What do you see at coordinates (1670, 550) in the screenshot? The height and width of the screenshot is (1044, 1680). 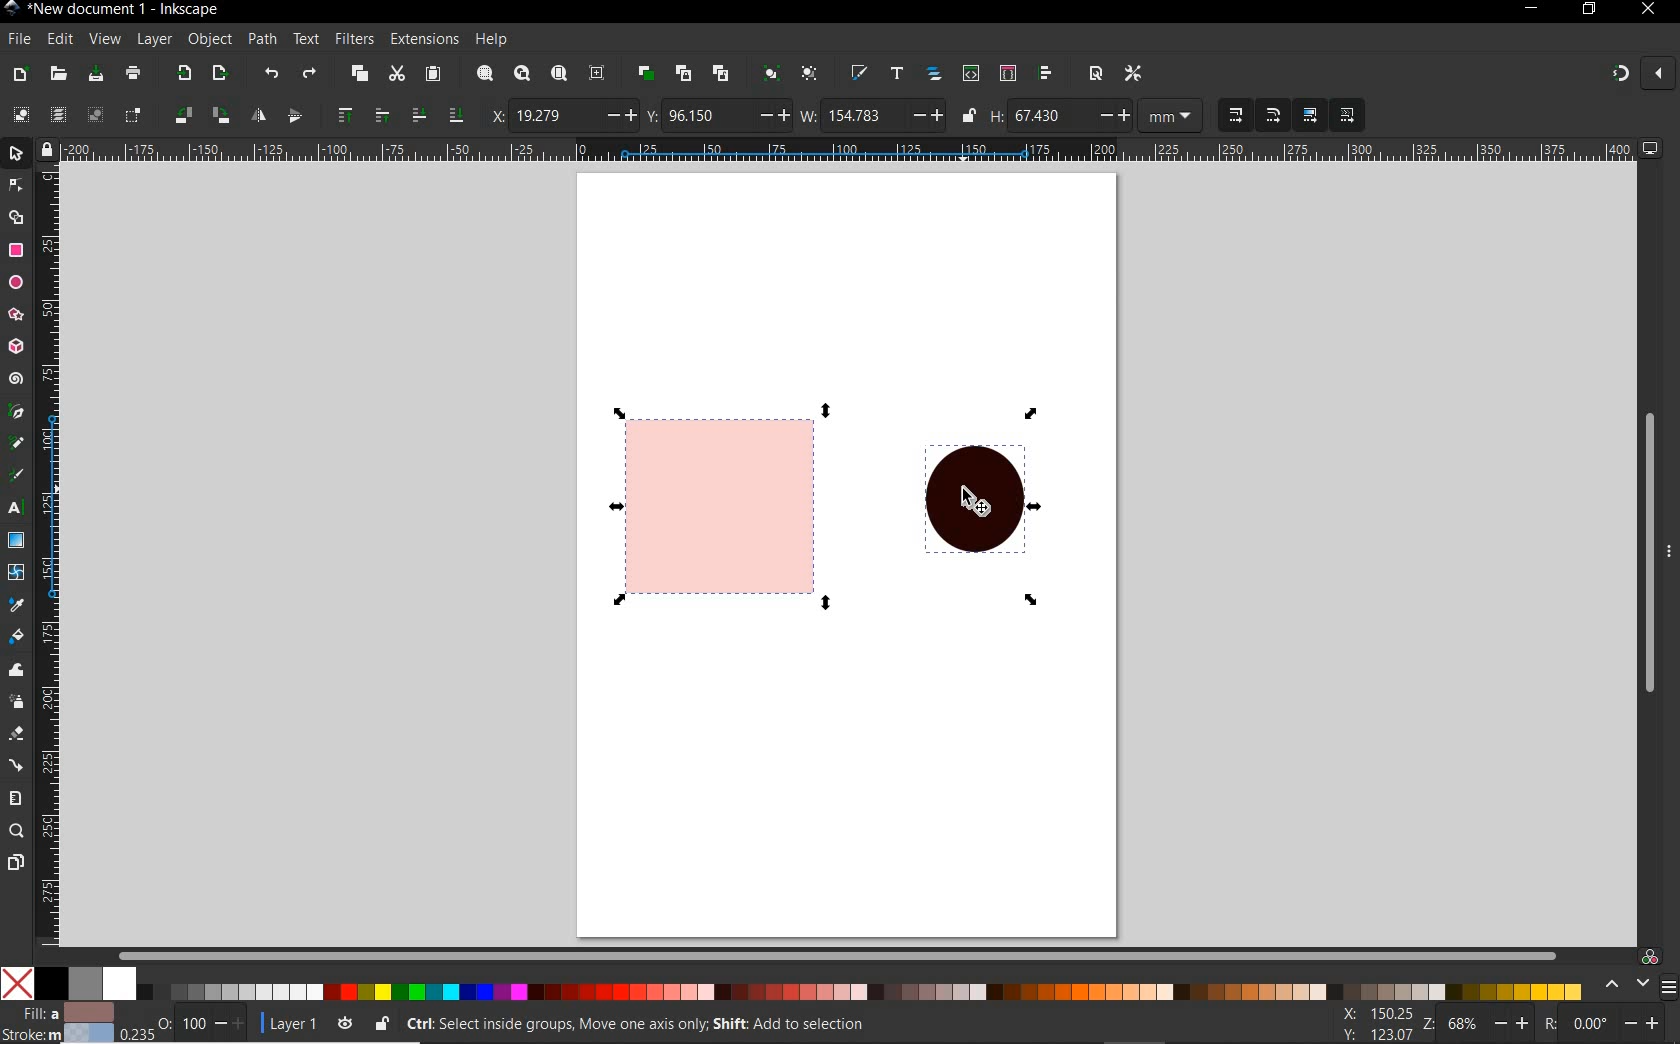 I see `hide` at bounding box center [1670, 550].